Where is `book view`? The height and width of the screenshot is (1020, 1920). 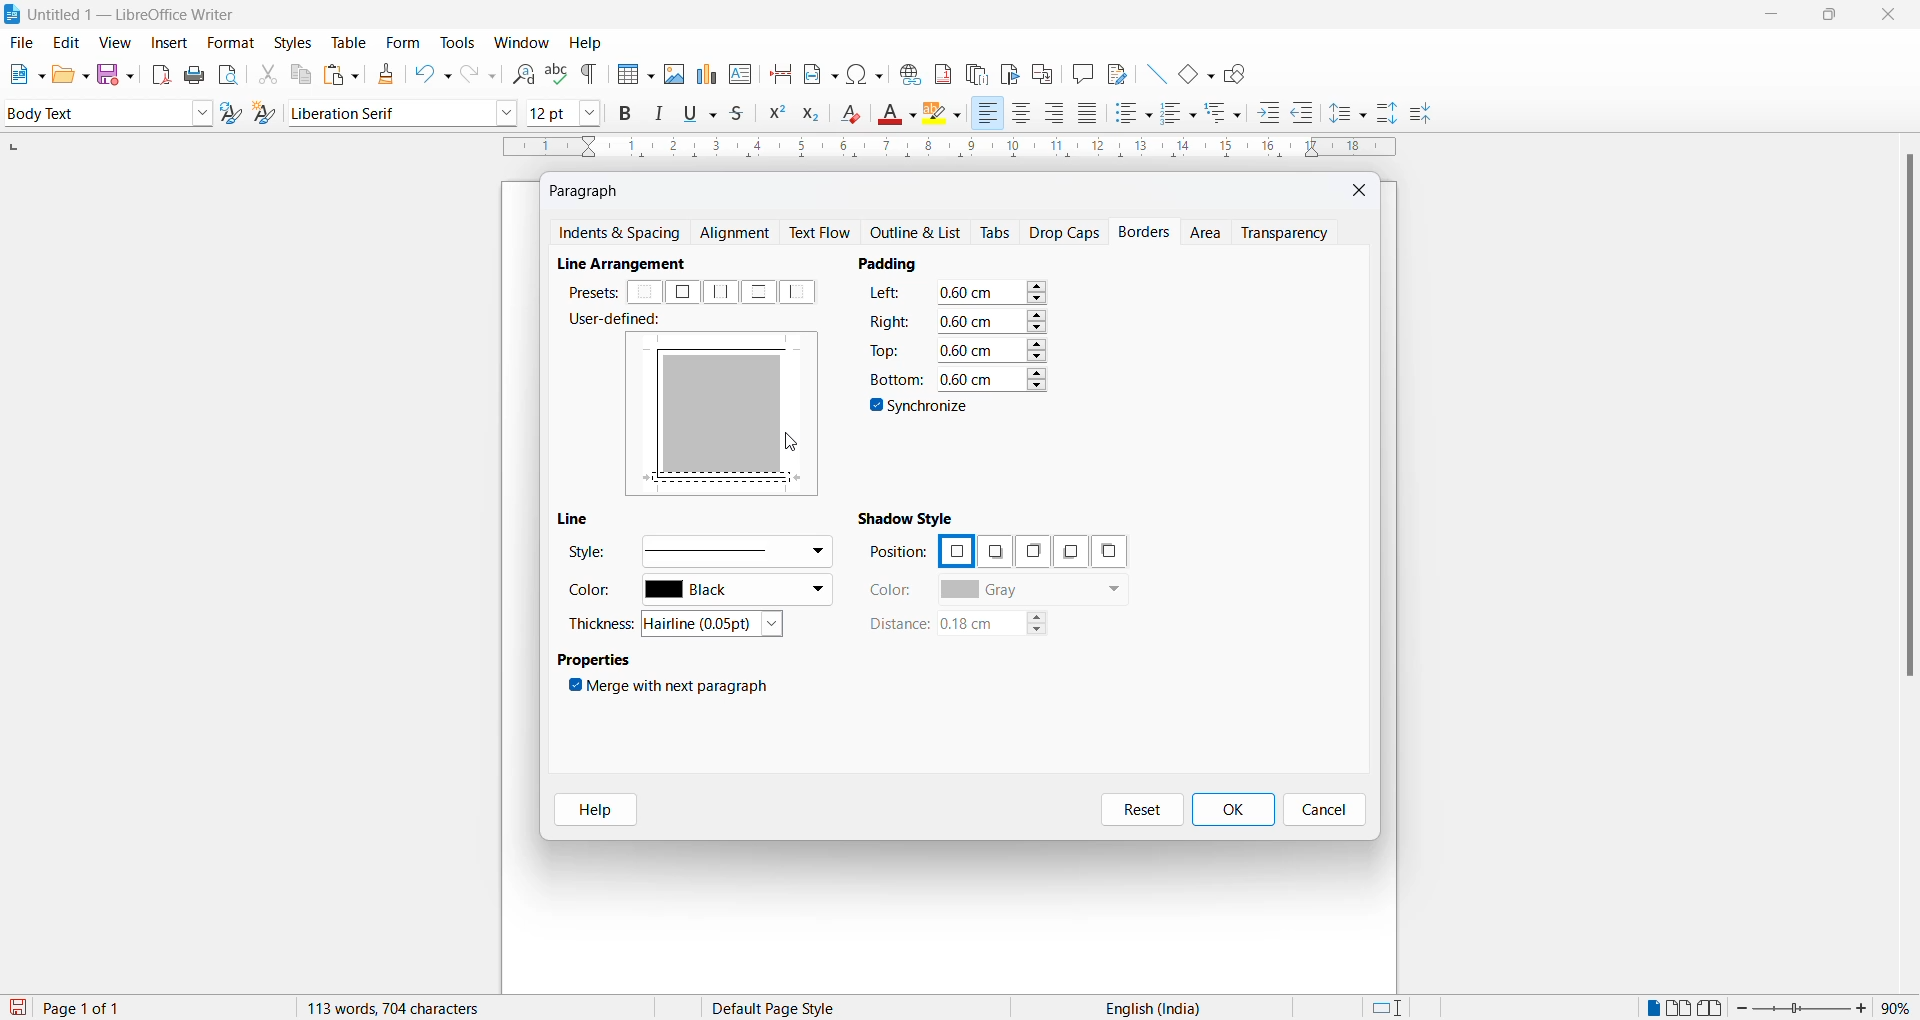 book view is located at coordinates (1715, 1008).